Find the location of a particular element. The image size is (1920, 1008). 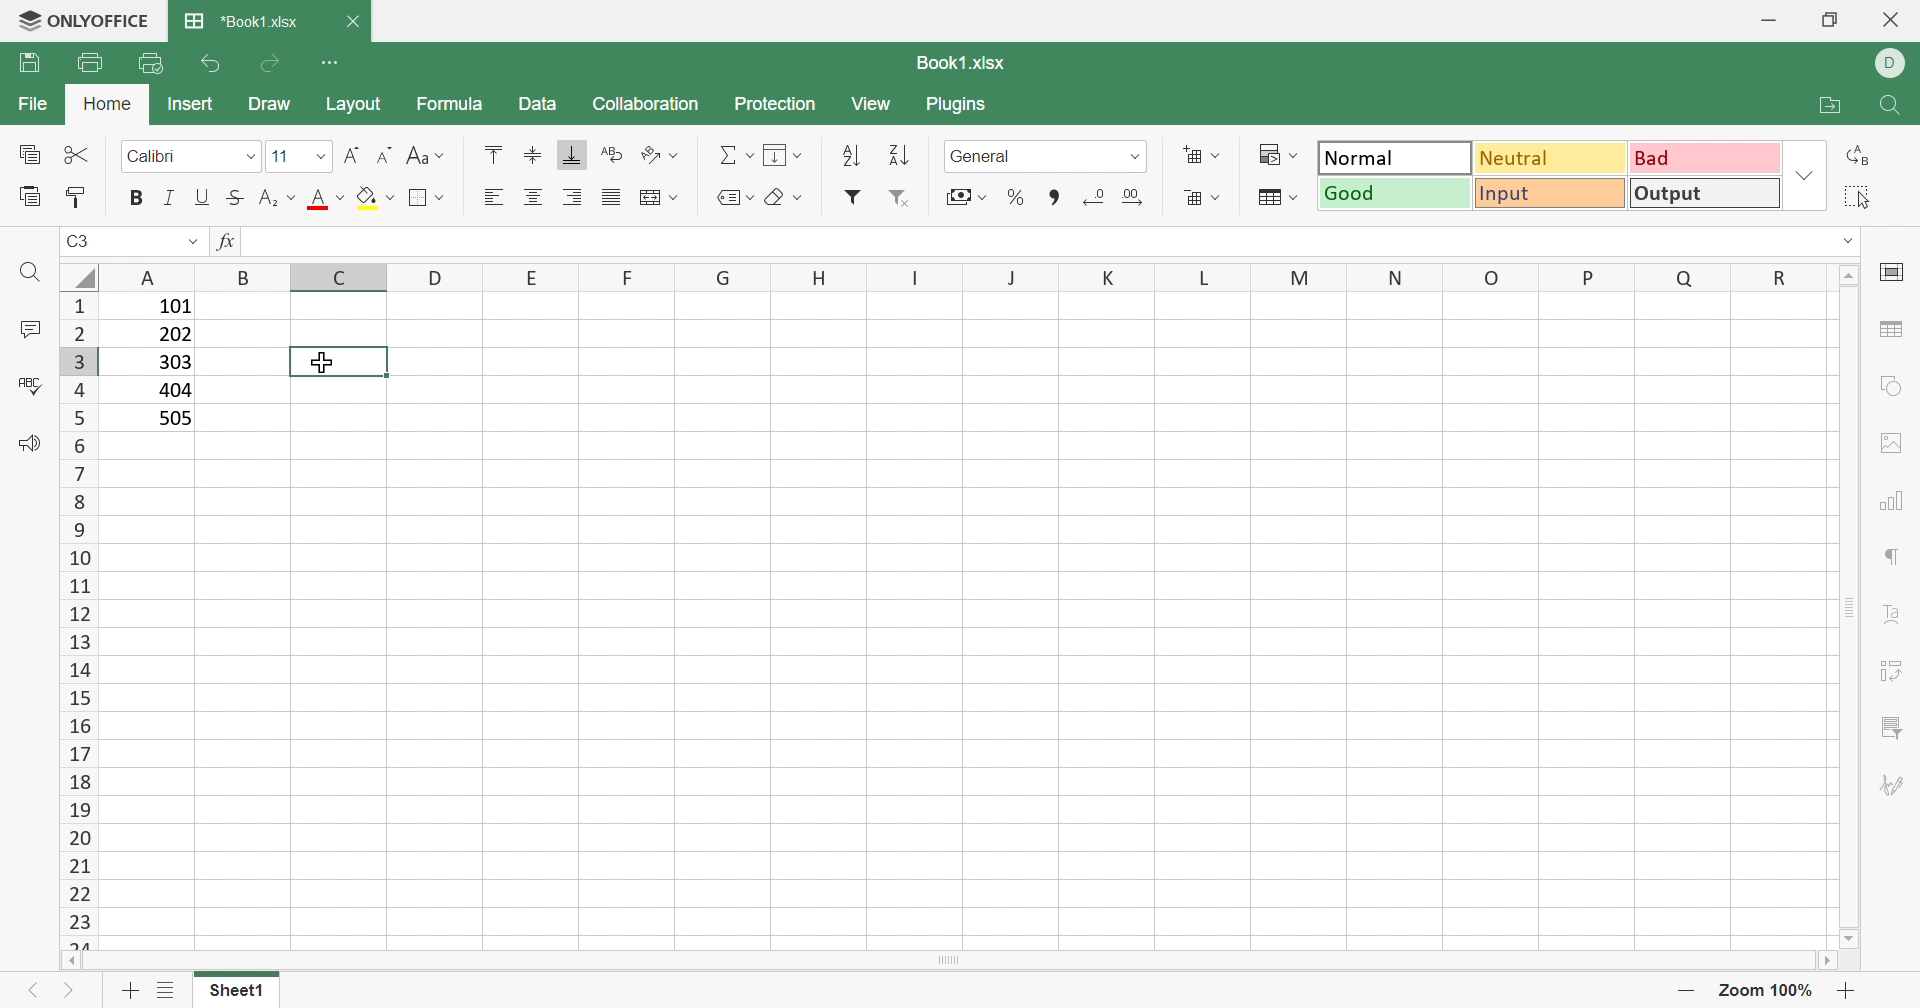

Increment font size is located at coordinates (349, 150).